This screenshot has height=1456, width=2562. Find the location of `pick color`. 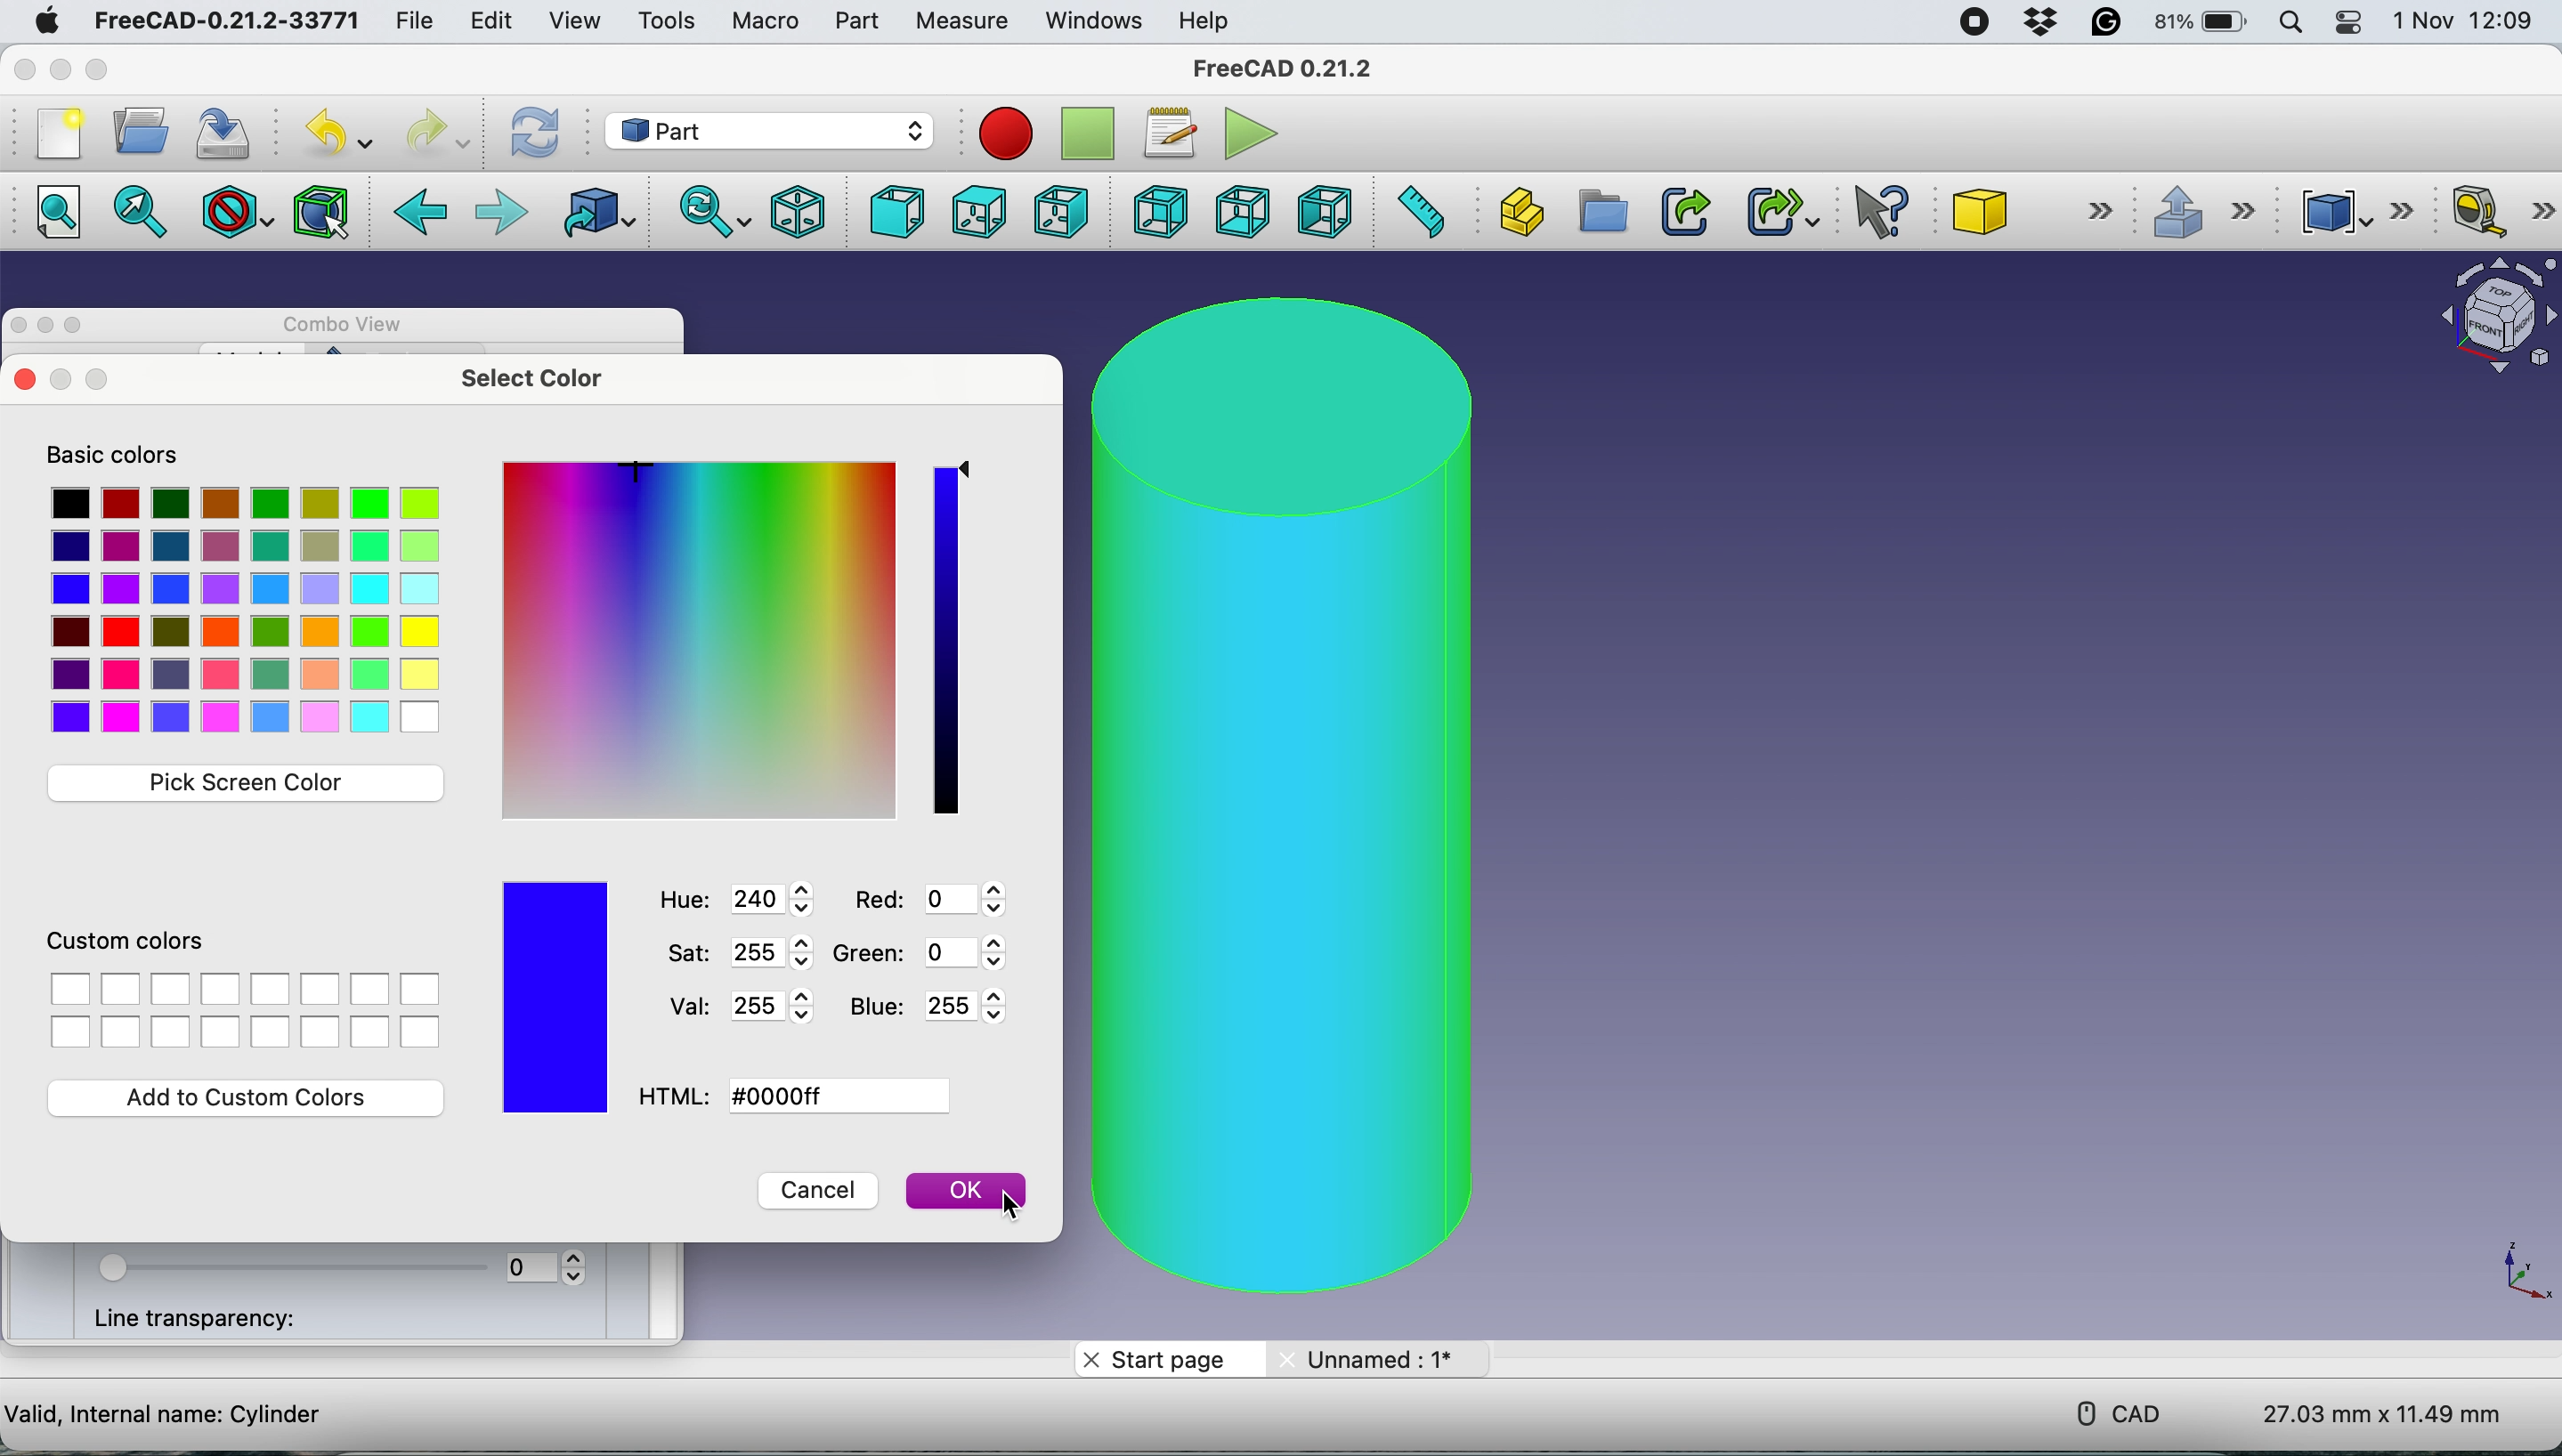

pick color is located at coordinates (703, 639).